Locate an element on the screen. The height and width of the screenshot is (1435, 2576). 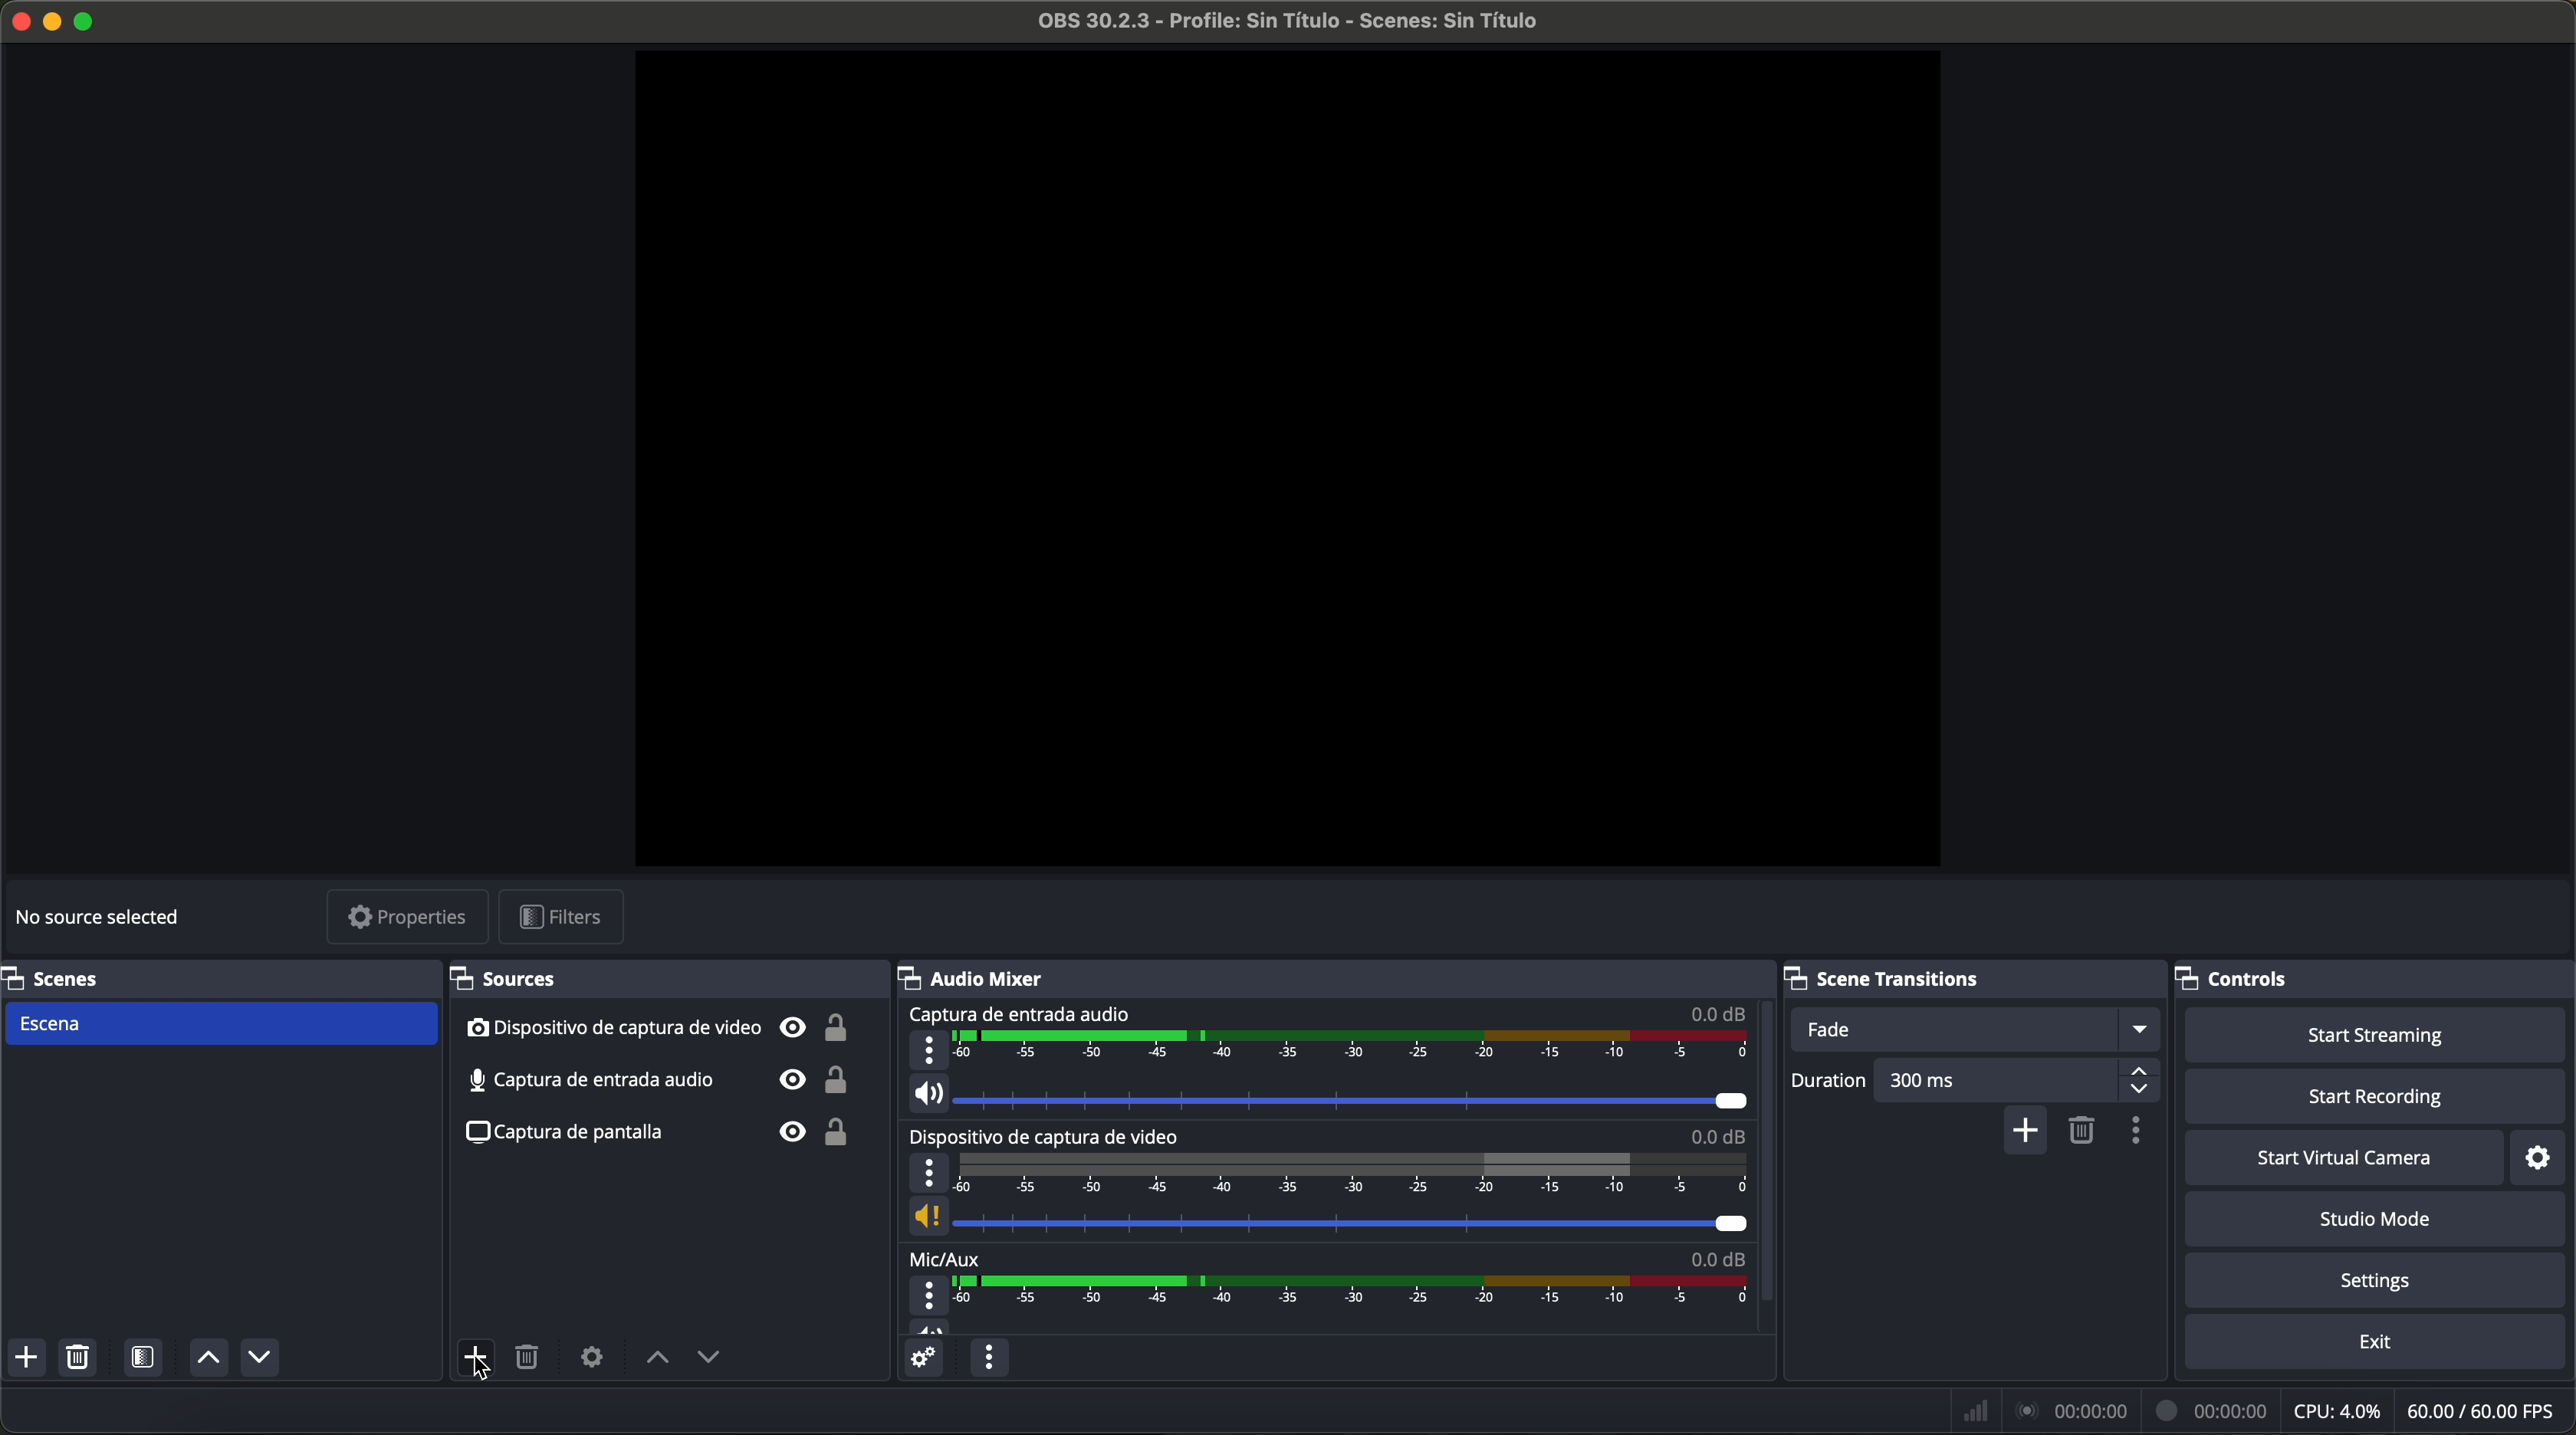
close program is located at coordinates (18, 19).